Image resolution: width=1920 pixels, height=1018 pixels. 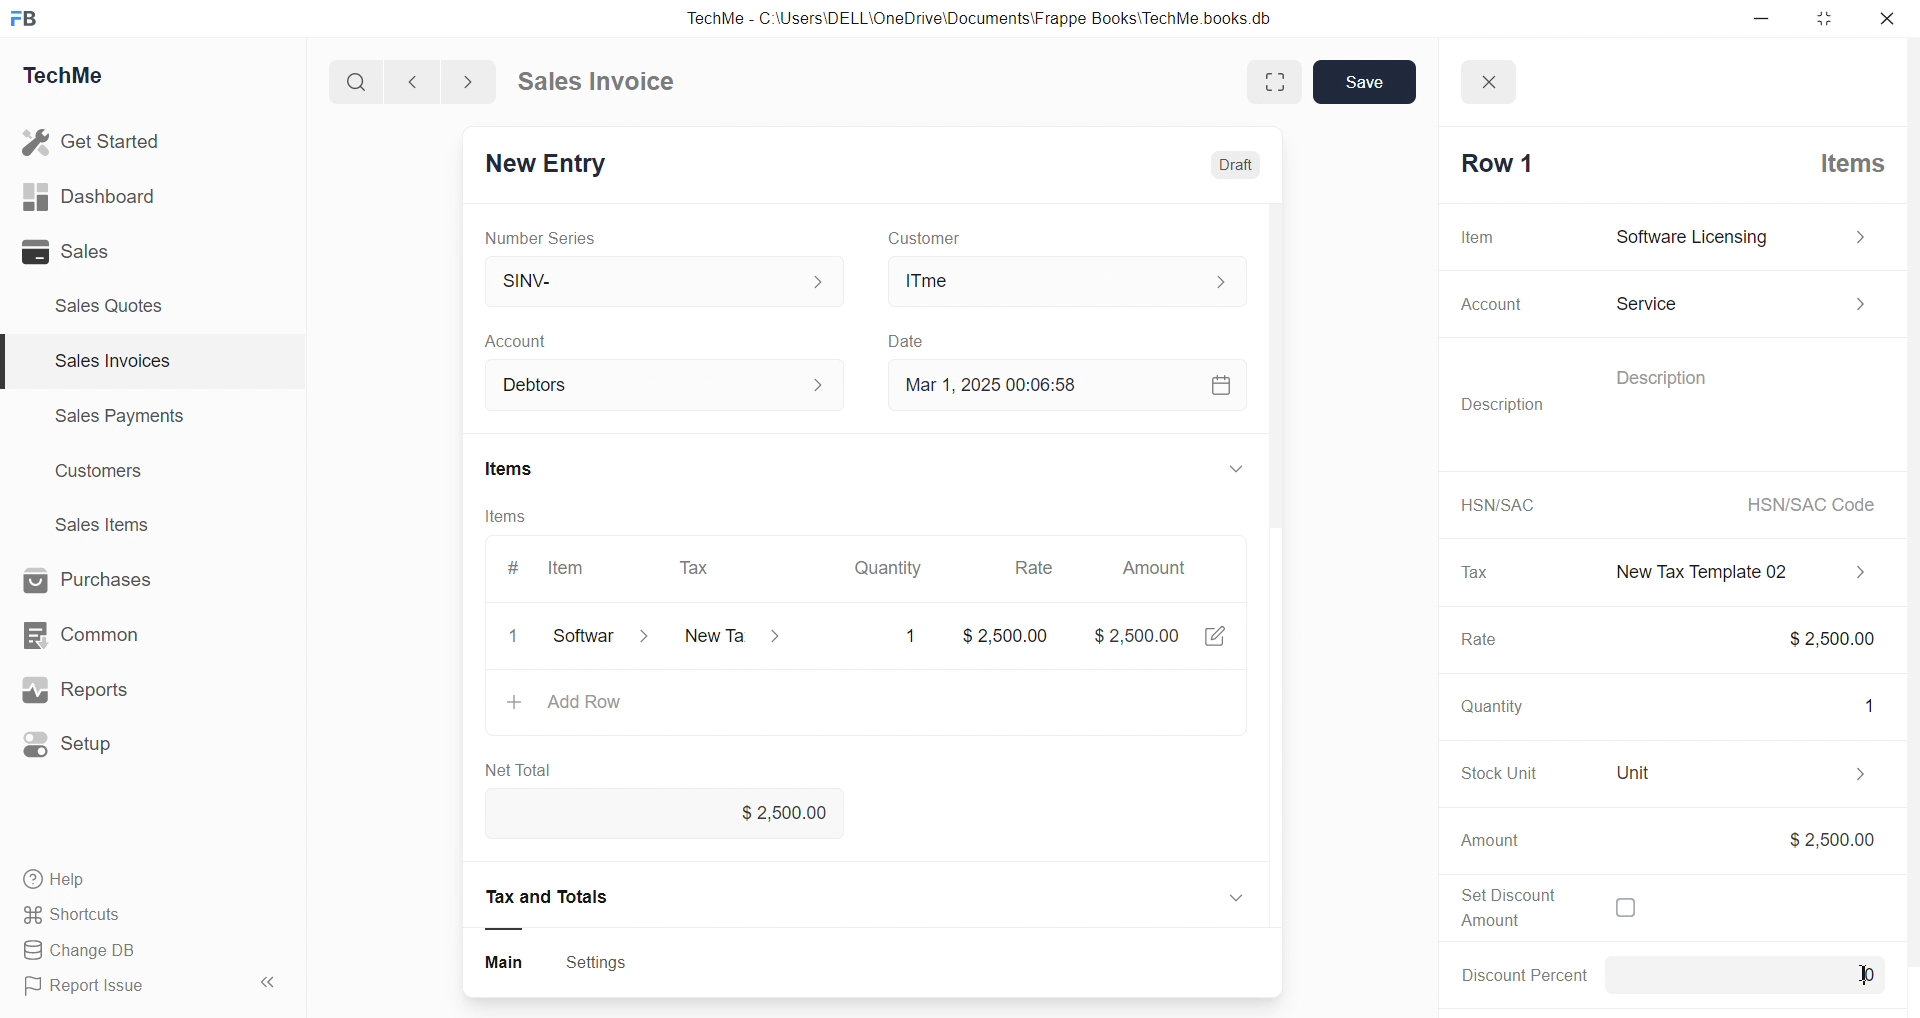 What do you see at coordinates (604, 84) in the screenshot?
I see `Sales Invoice` at bounding box center [604, 84].